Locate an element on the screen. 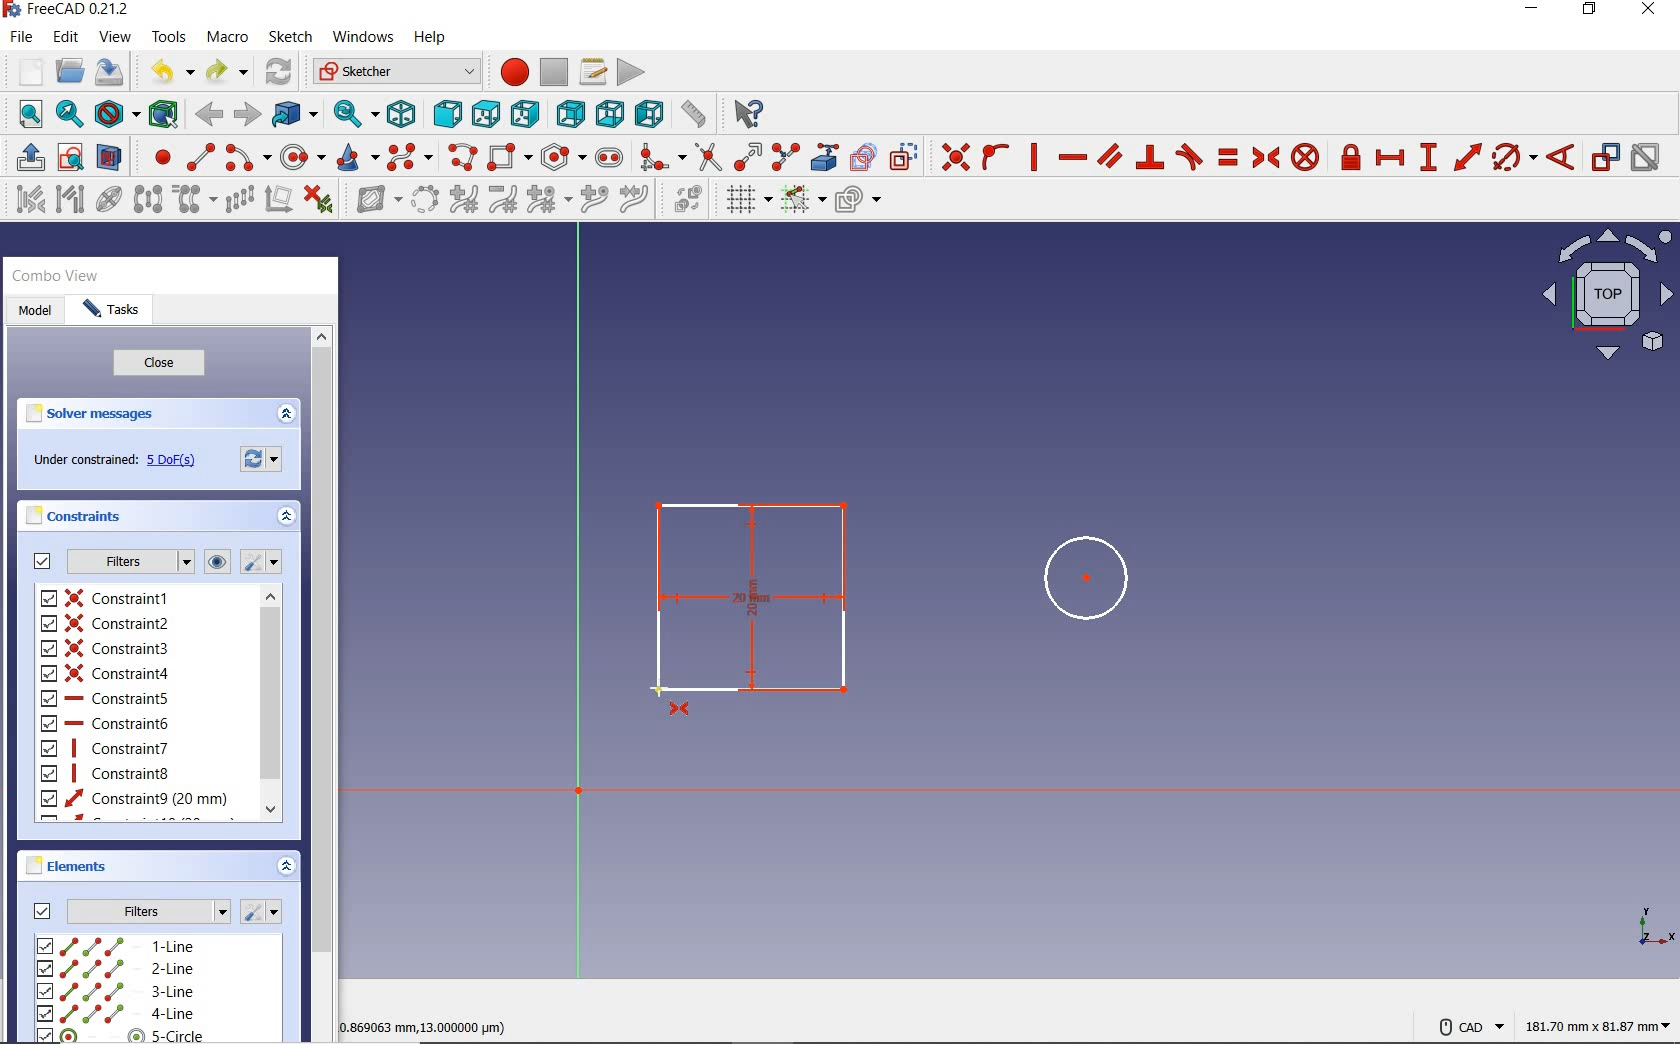 Image resolution: width=1680 pixels, height=1044 pixels. toggle construction geometry is located at coordinates (906, 154).